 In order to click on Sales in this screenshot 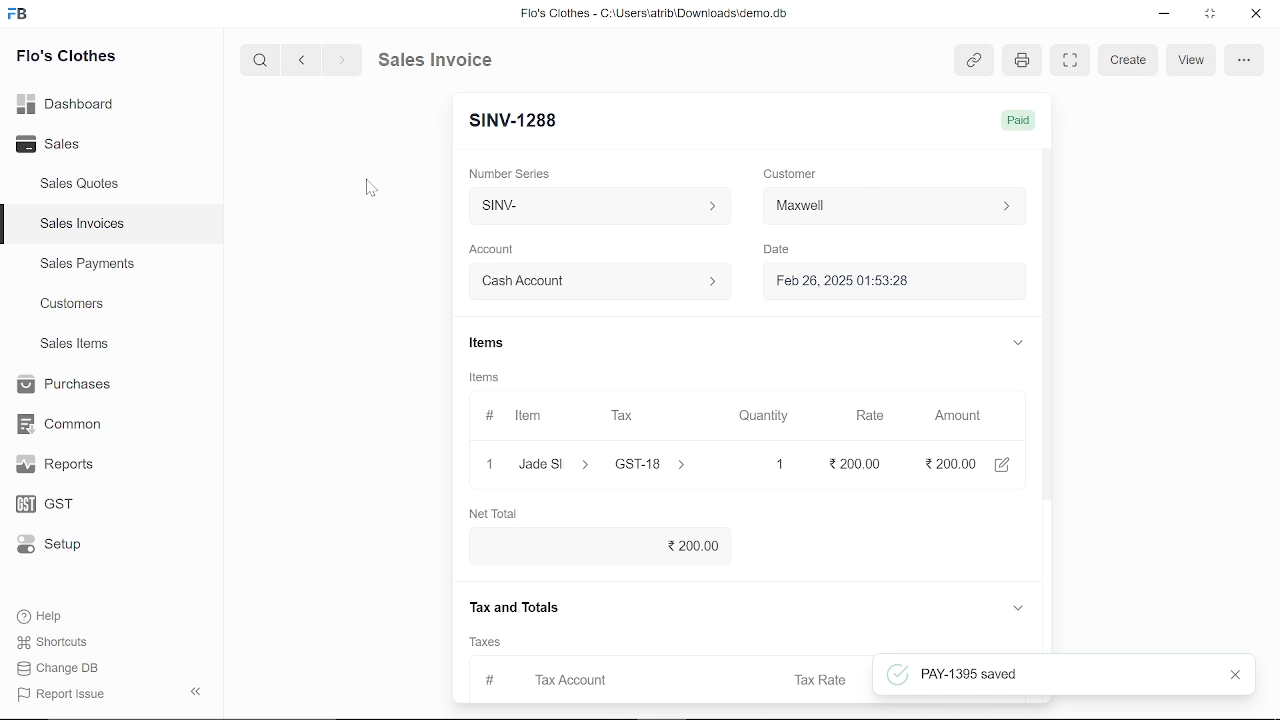, I will do `click(70, 145)`.